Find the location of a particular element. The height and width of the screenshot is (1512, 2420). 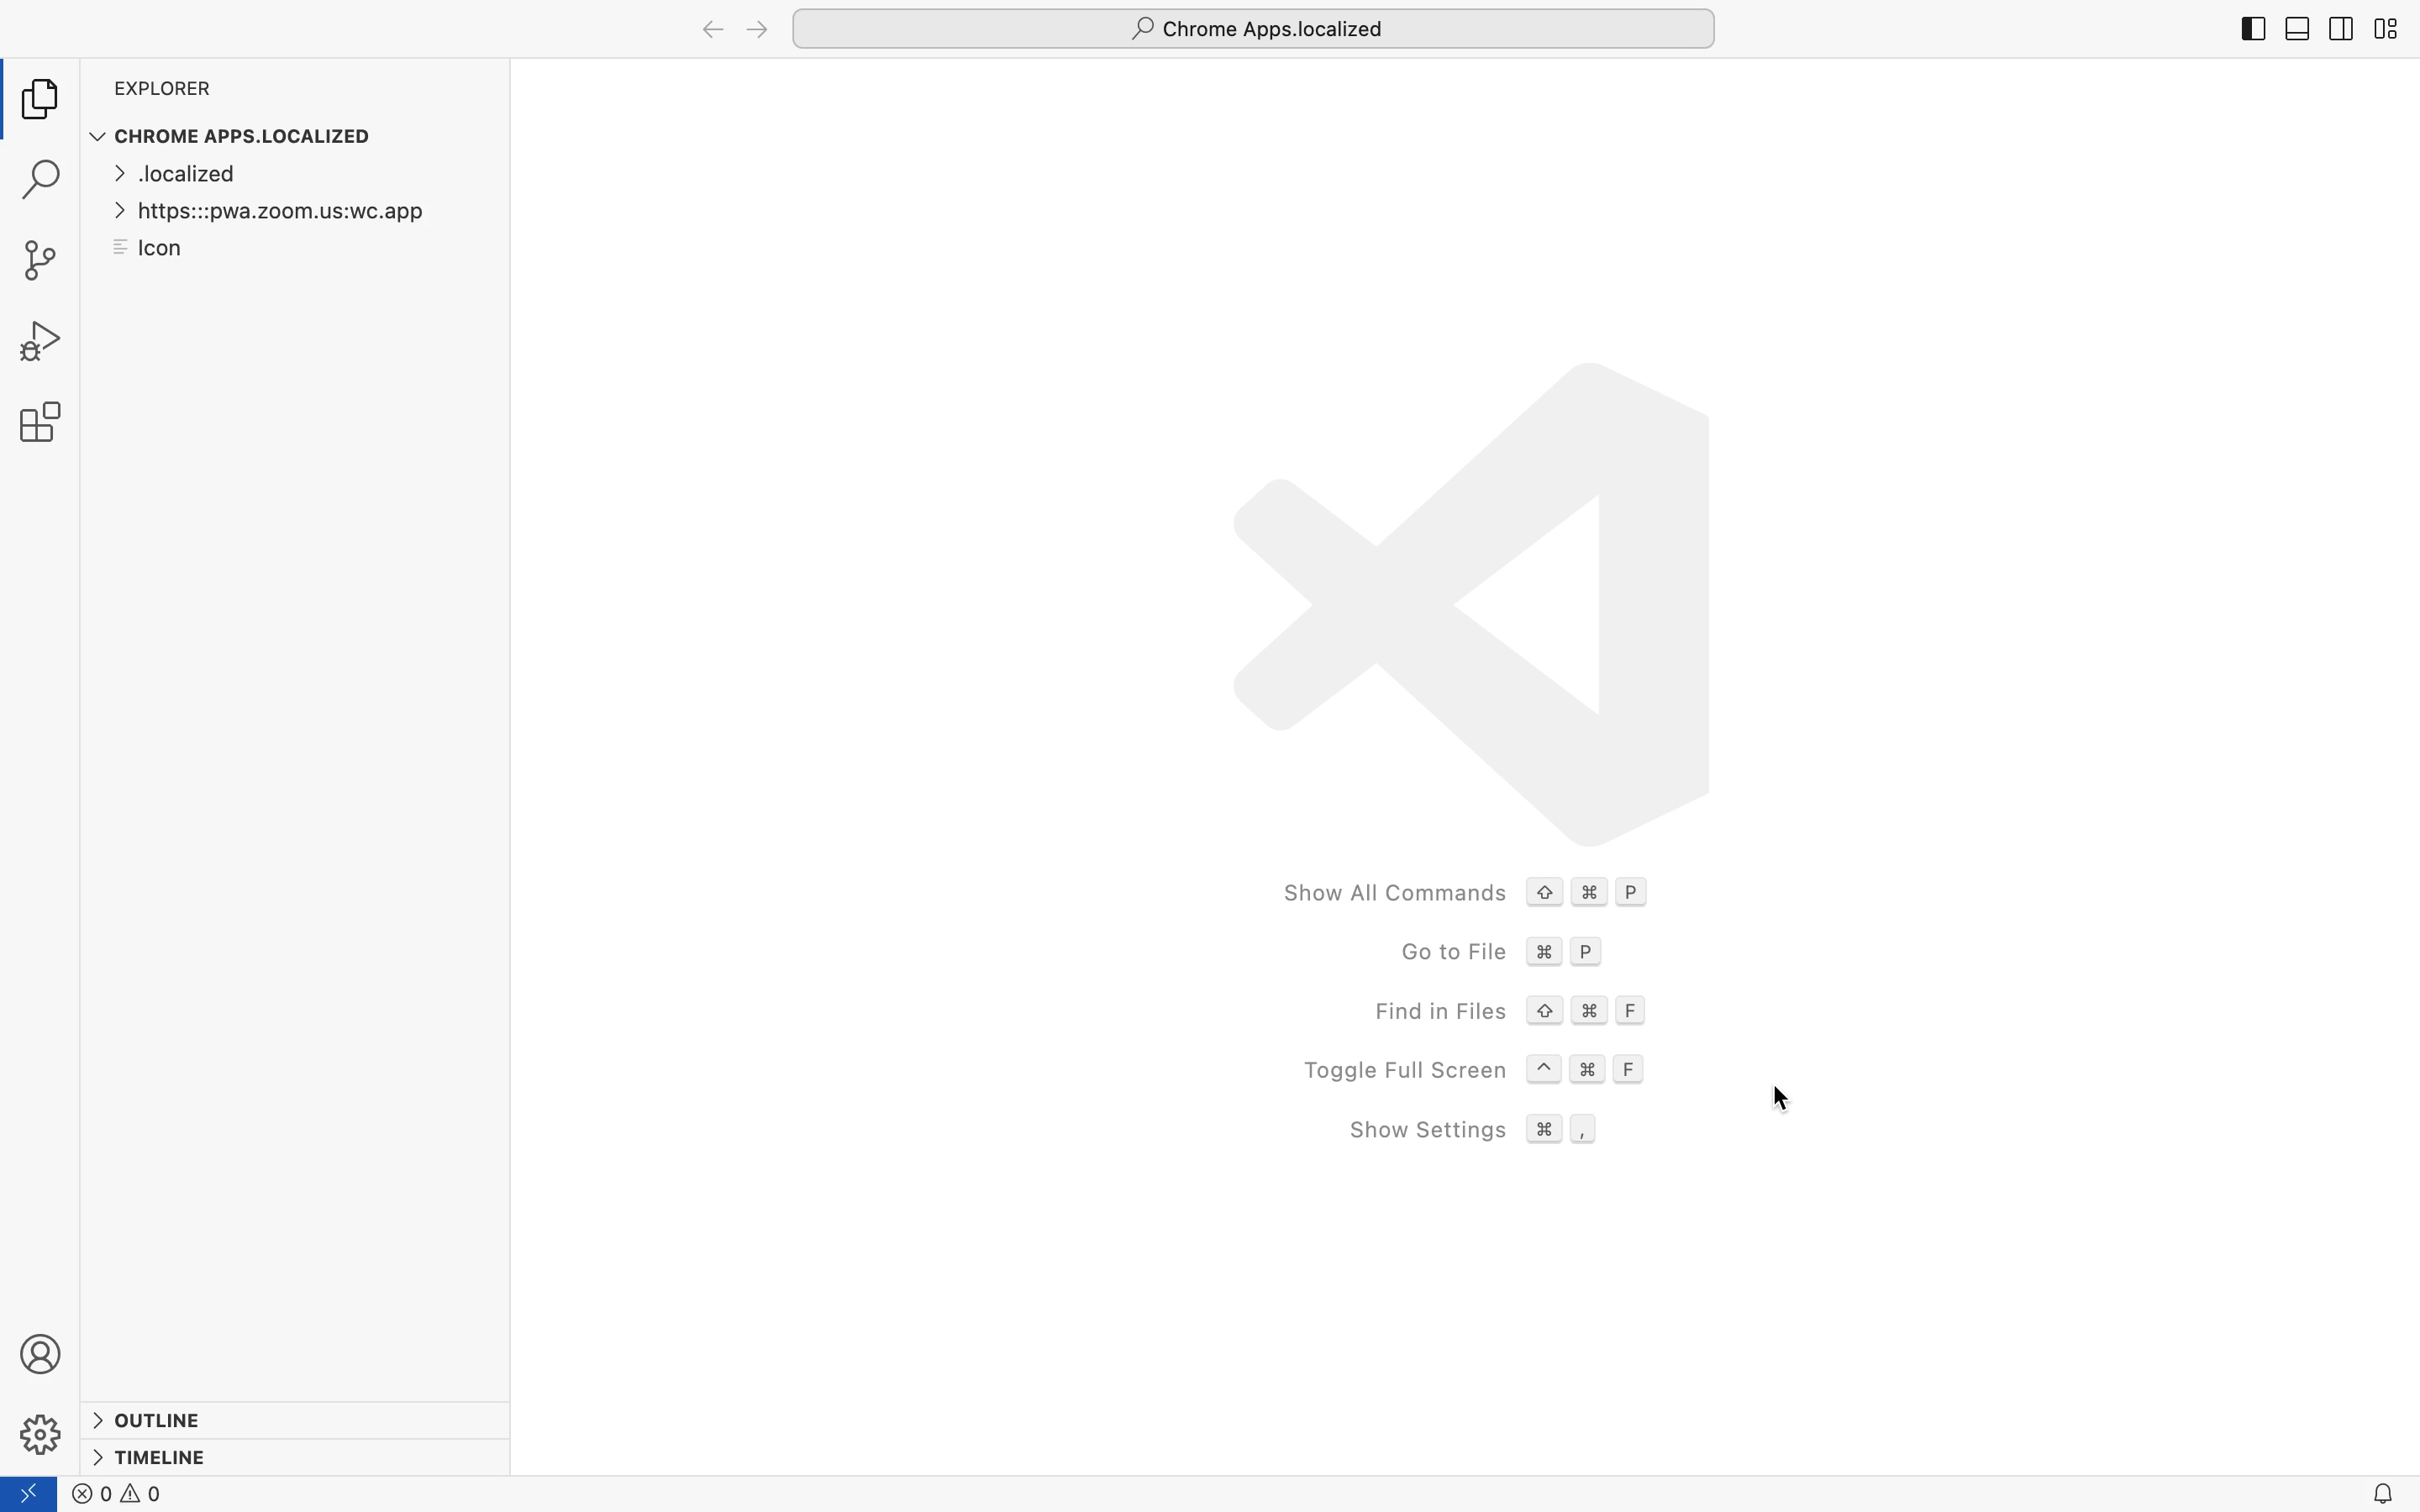

find in files is located at coordinates (1516, 1012).